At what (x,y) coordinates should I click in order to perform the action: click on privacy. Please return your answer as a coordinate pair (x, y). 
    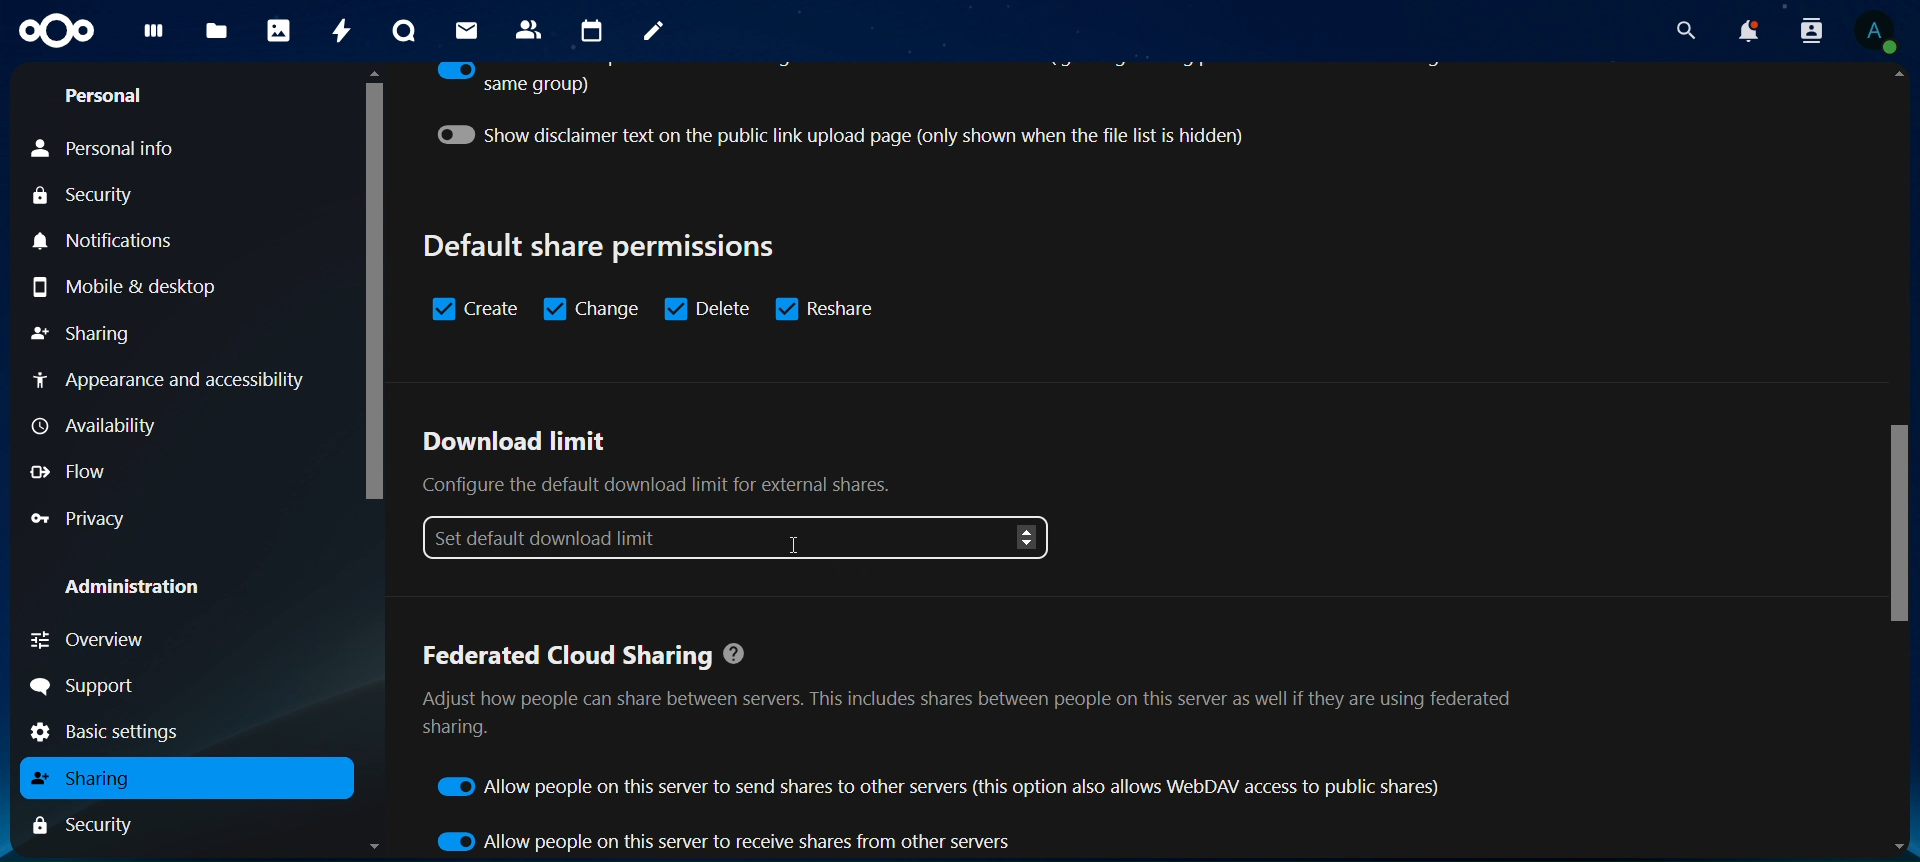
    Looking at the image, I should click on (85, 516).